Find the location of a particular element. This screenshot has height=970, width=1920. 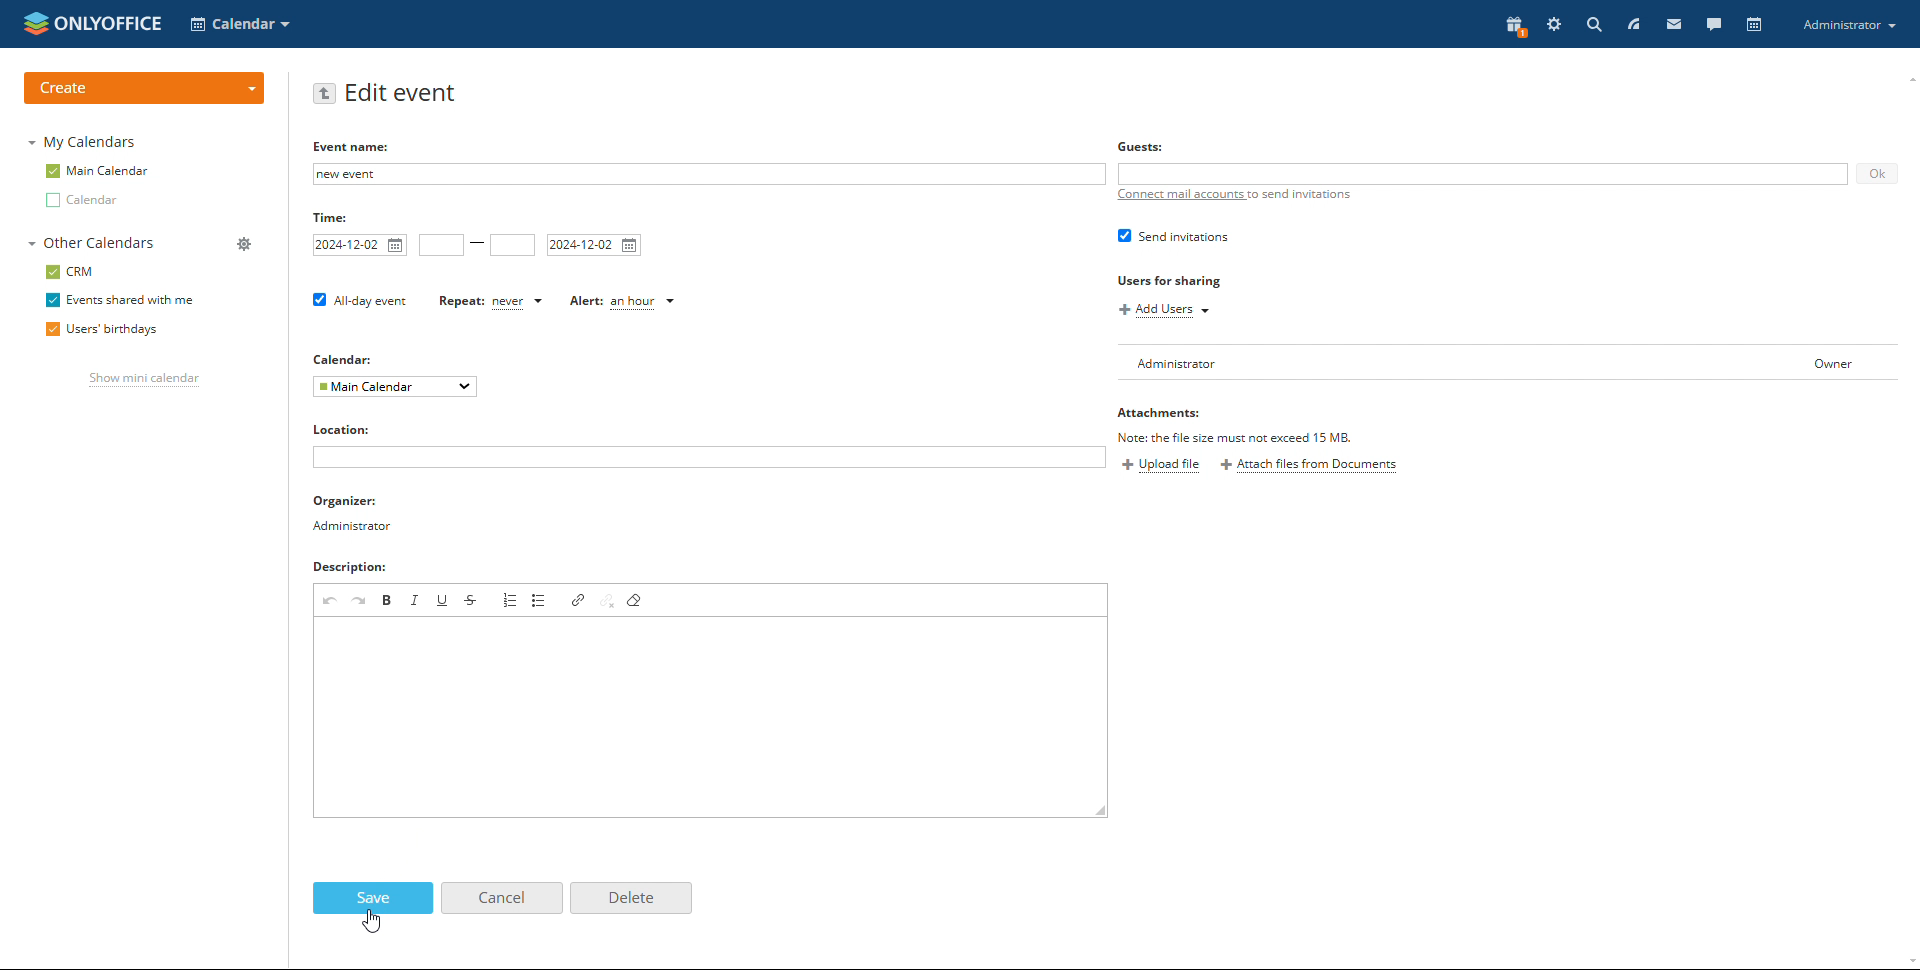

attach files from documents is located at coordinates (1316, 466).